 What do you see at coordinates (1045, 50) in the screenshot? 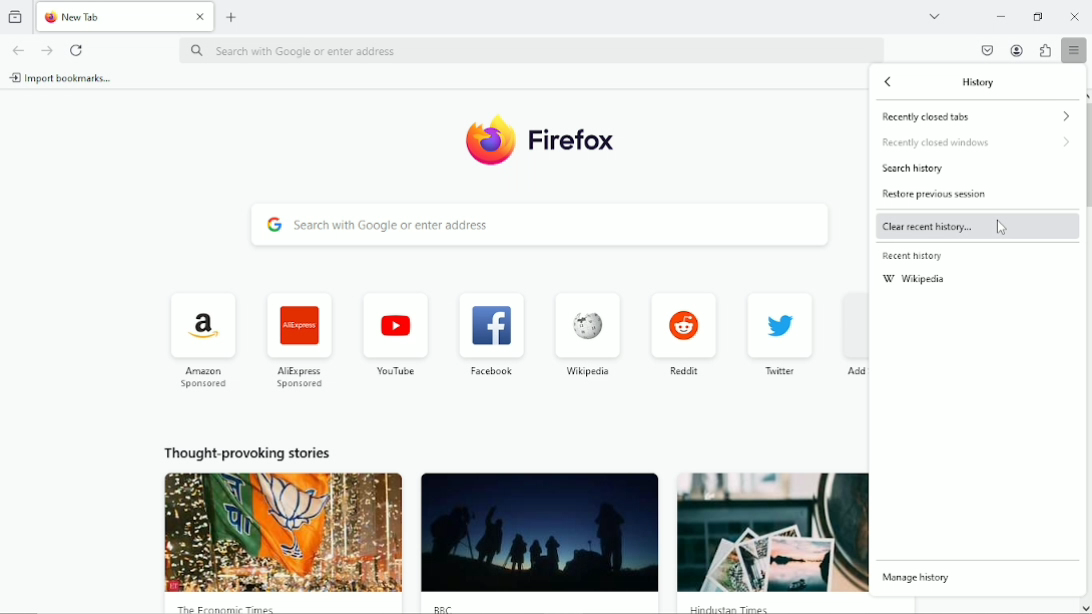
I see `extensions` at bounding box center [1045, 50].